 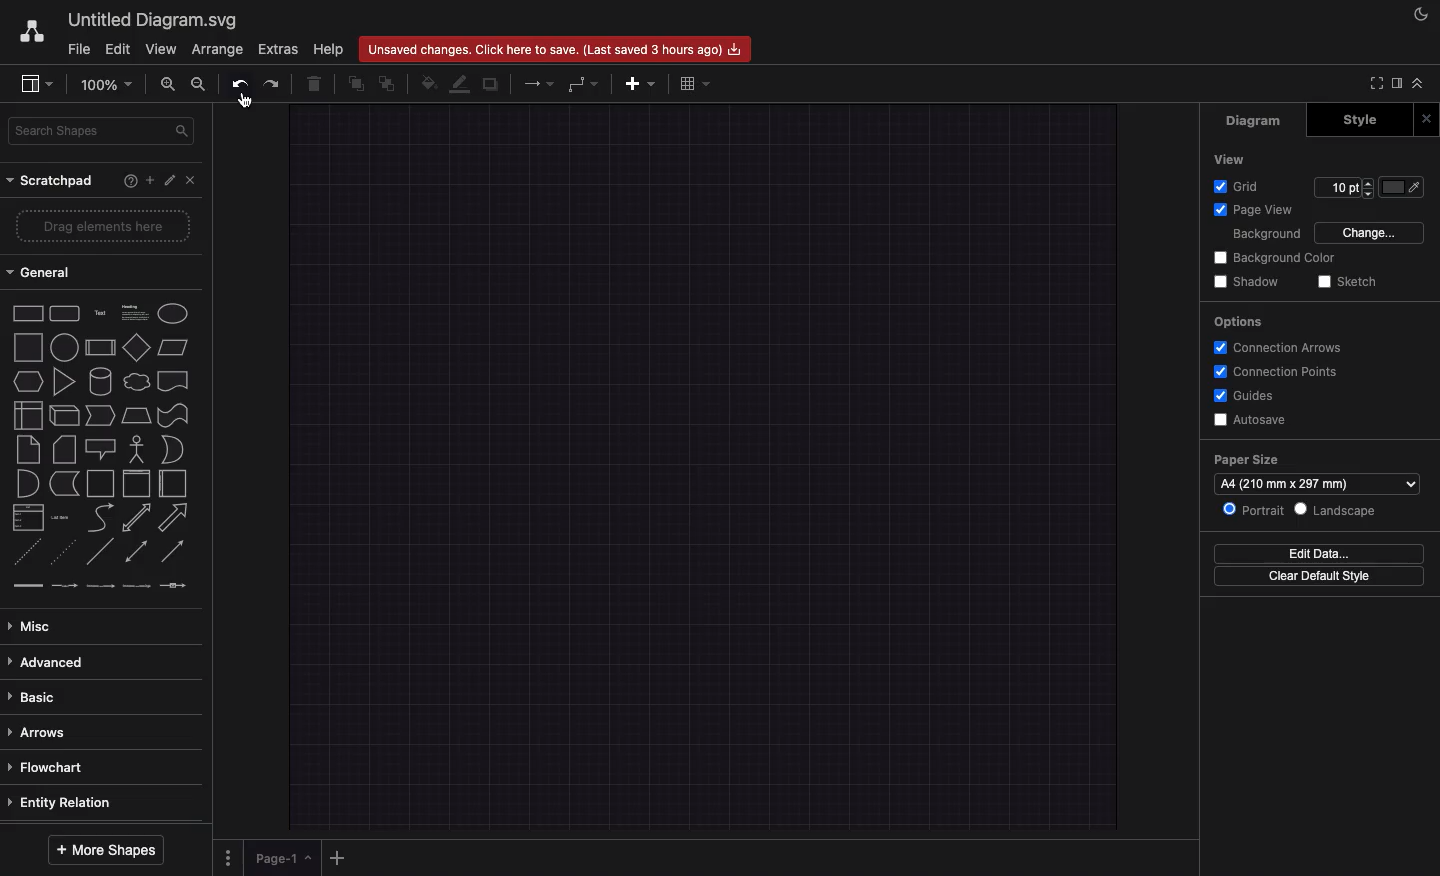 What do you see at coordinates (1319, 553) in the screenshot?
I see `Edit data` at bounding box center [1319, 553].